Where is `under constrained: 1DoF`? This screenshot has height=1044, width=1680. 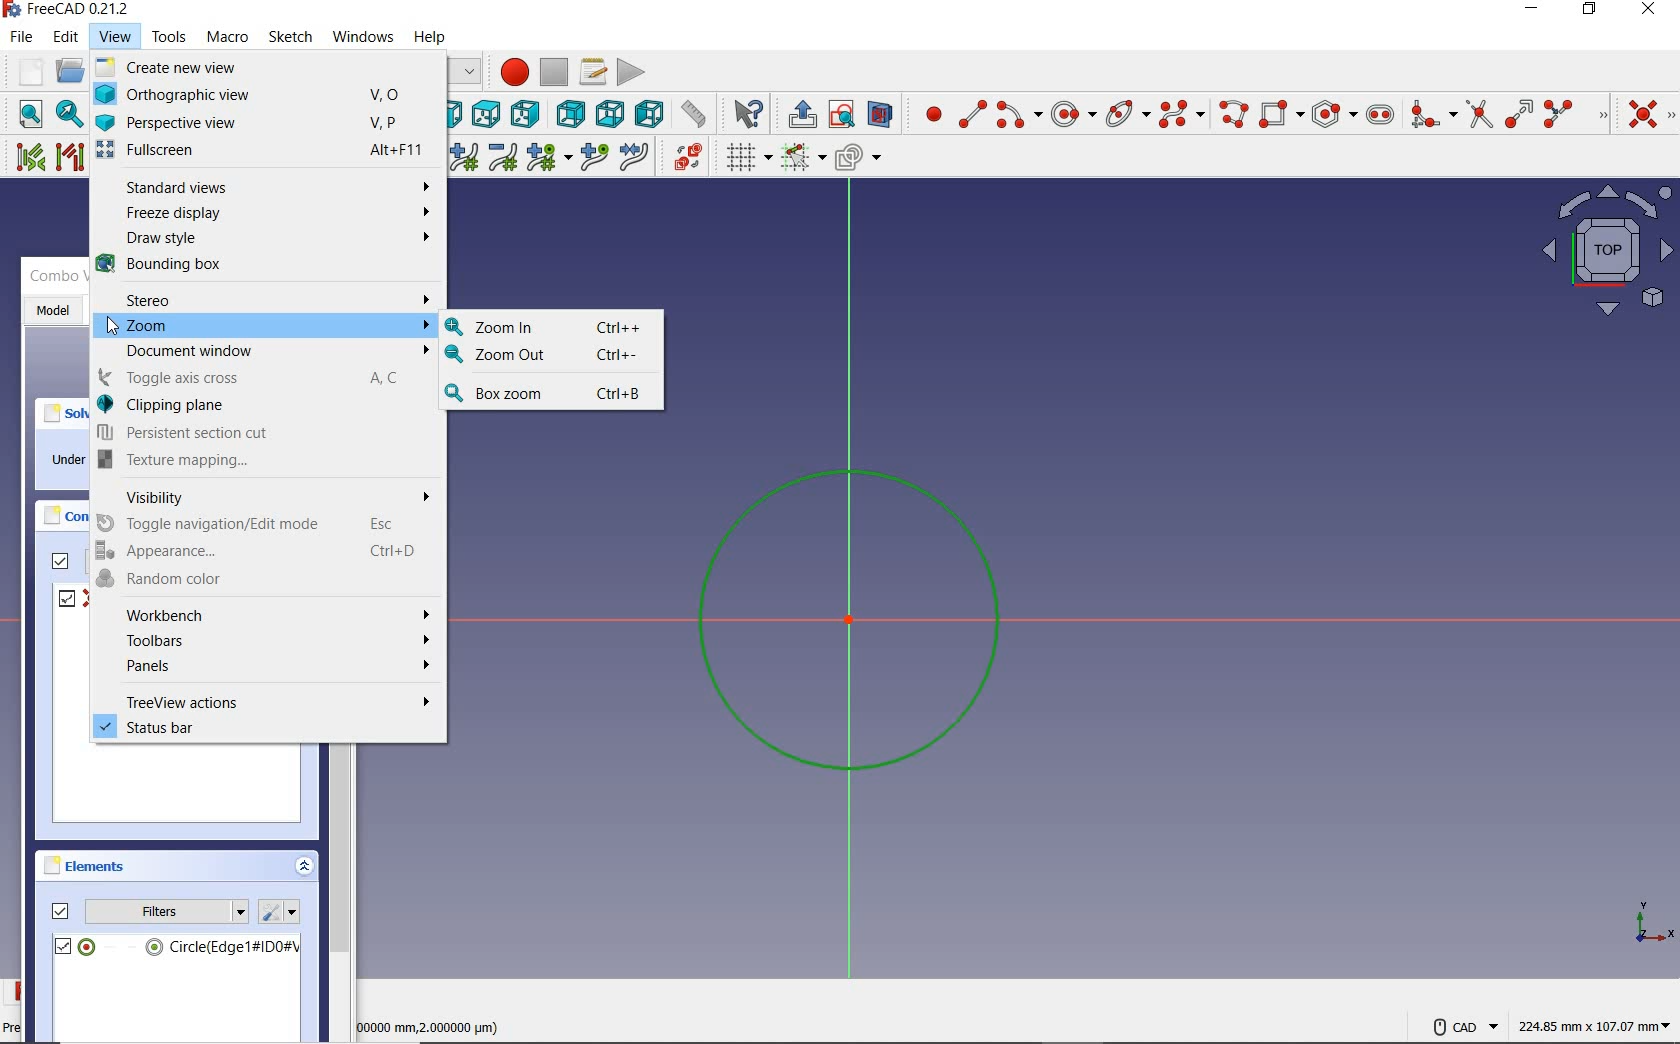 under constrained: 1DoF is located at coordinates (65, 461).